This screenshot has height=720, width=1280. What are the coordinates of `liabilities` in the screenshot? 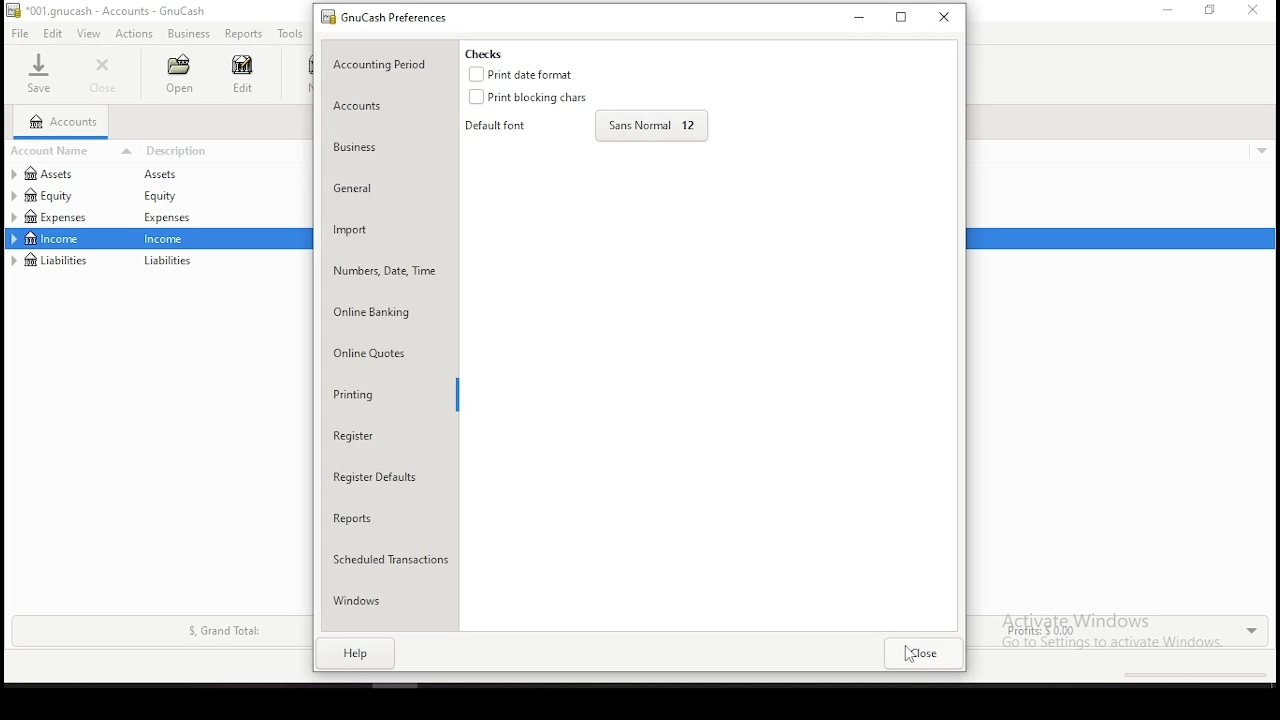 It's located at (52, 260).